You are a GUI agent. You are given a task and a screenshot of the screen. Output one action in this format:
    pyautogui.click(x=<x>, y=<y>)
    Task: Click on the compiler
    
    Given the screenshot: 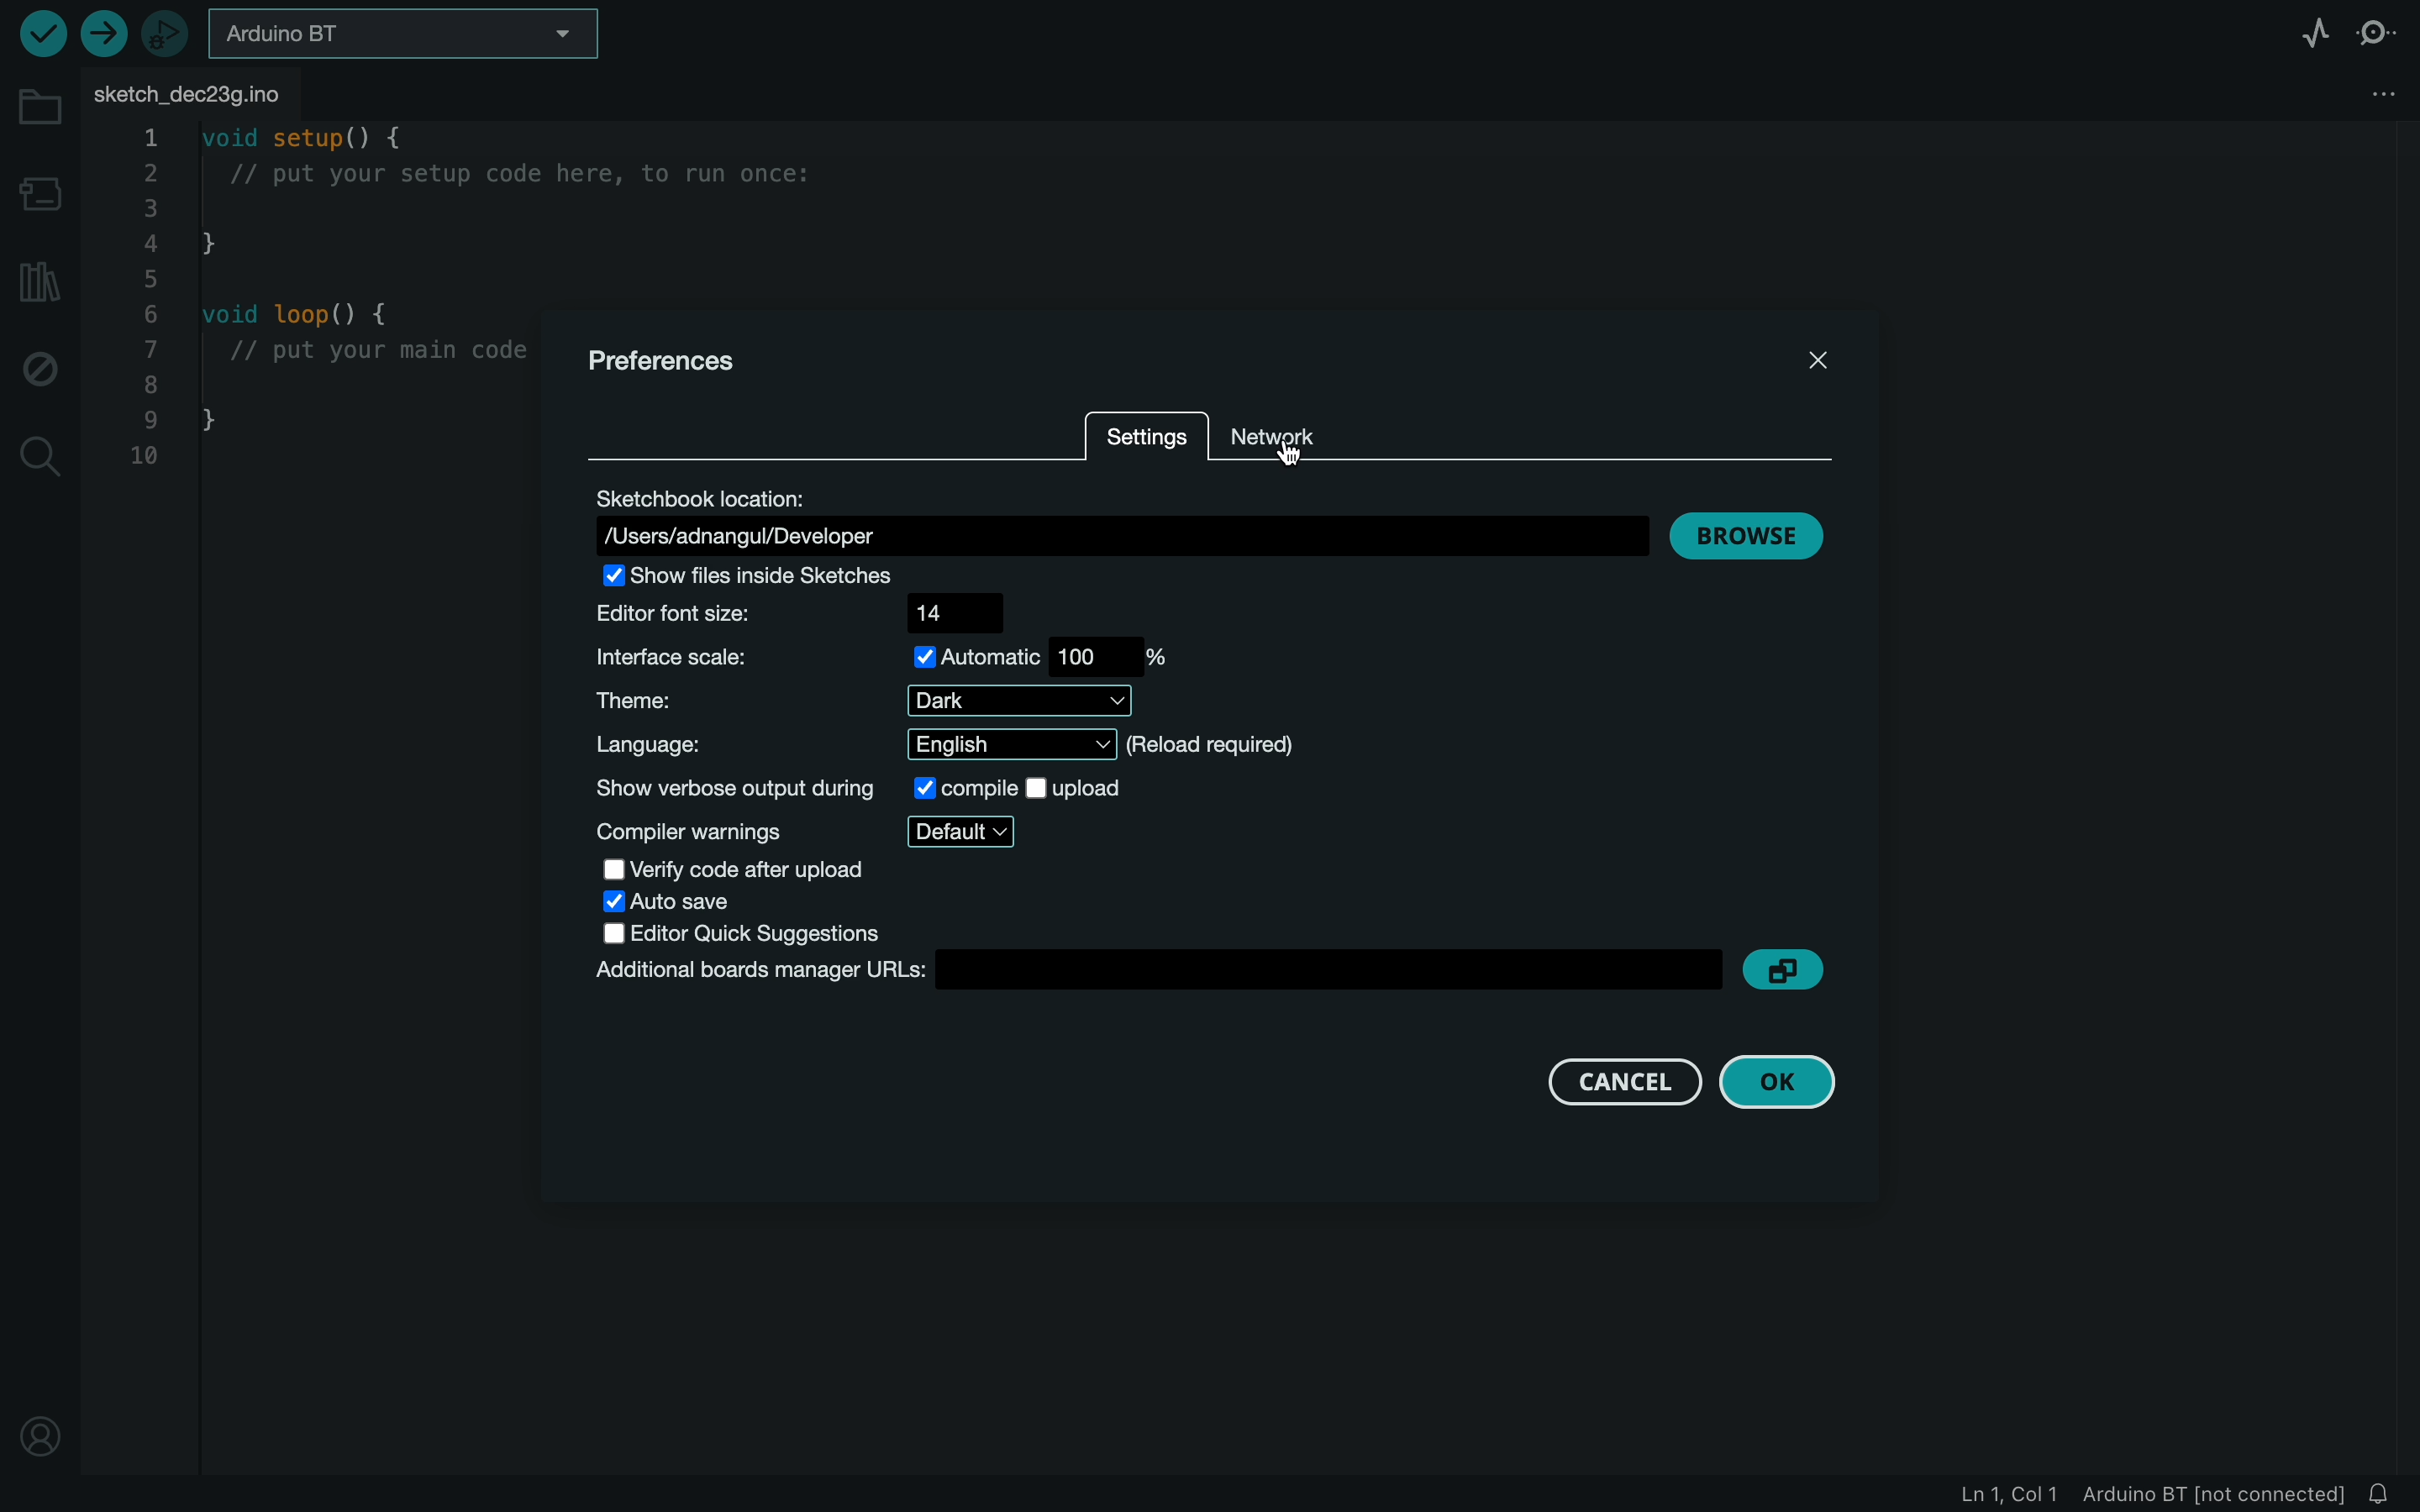 What is the action you would take?
    pyautogui.click(x=807, y=831)
    